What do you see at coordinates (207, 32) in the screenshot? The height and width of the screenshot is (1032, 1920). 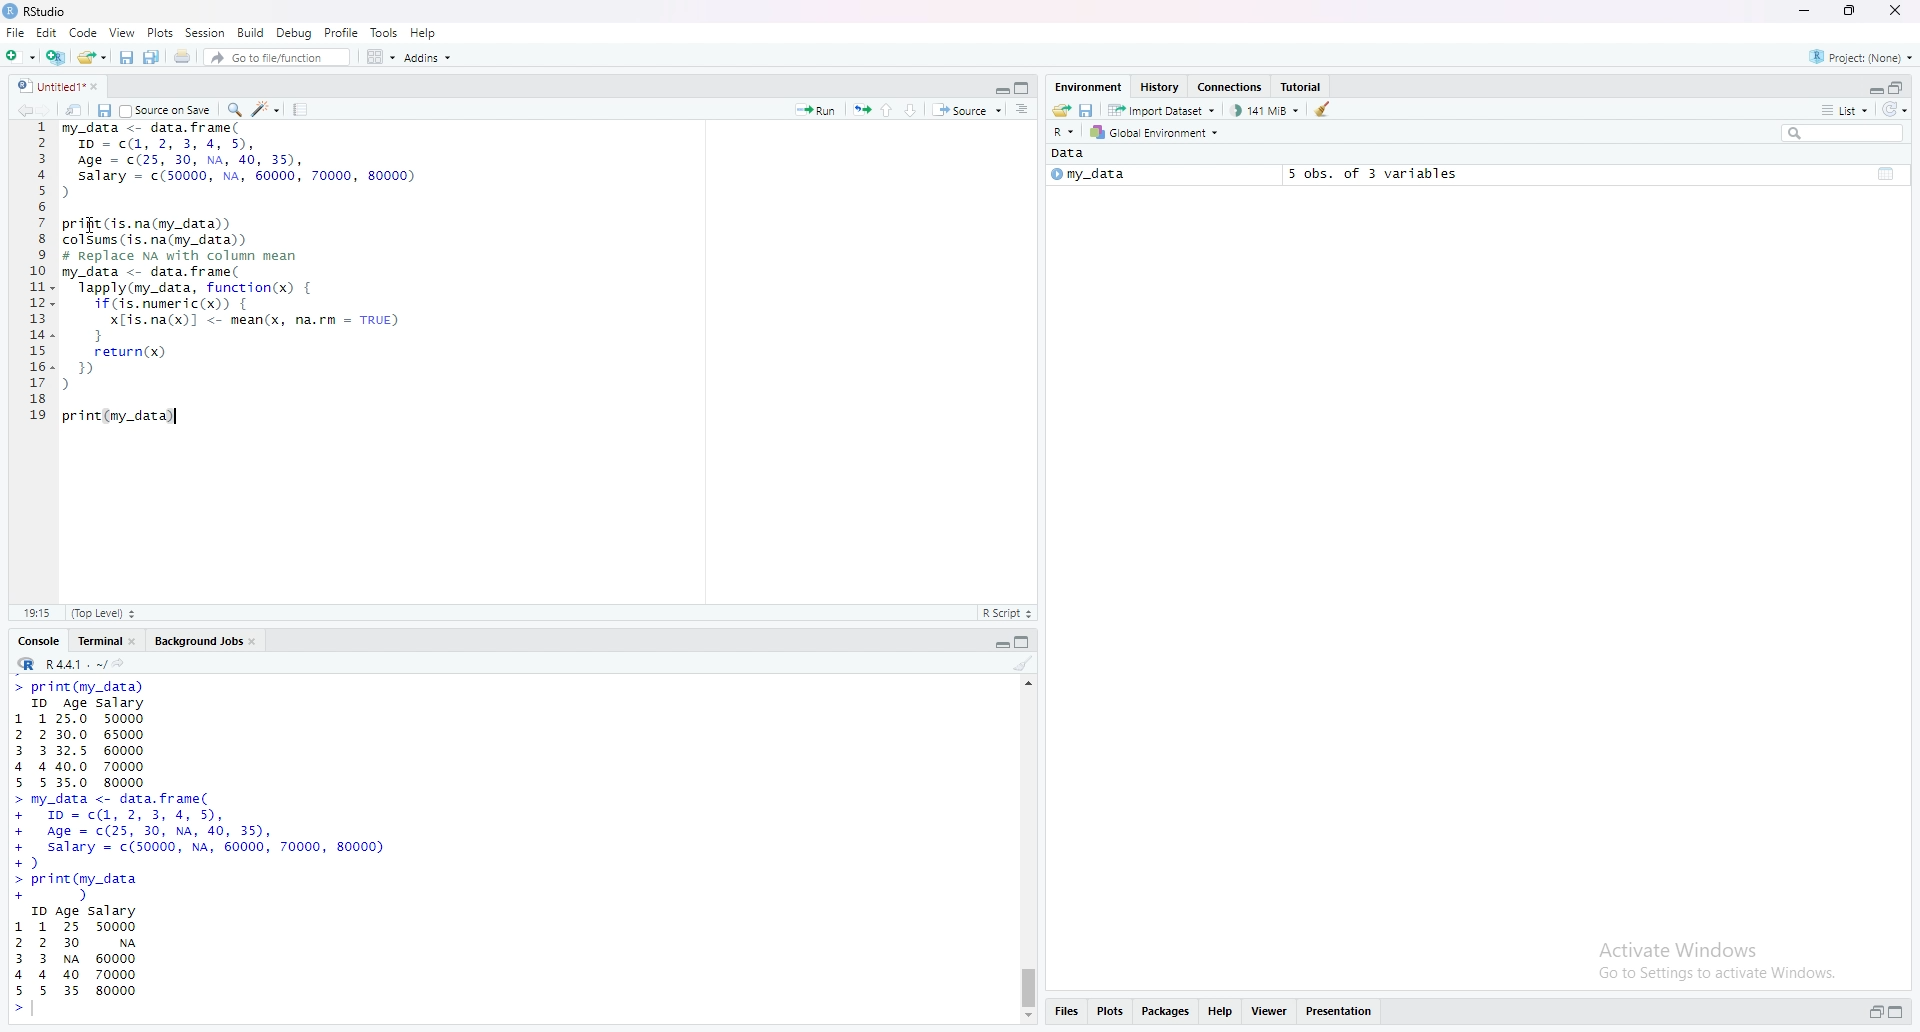 I see `Session` at bounding box center [207, 32].